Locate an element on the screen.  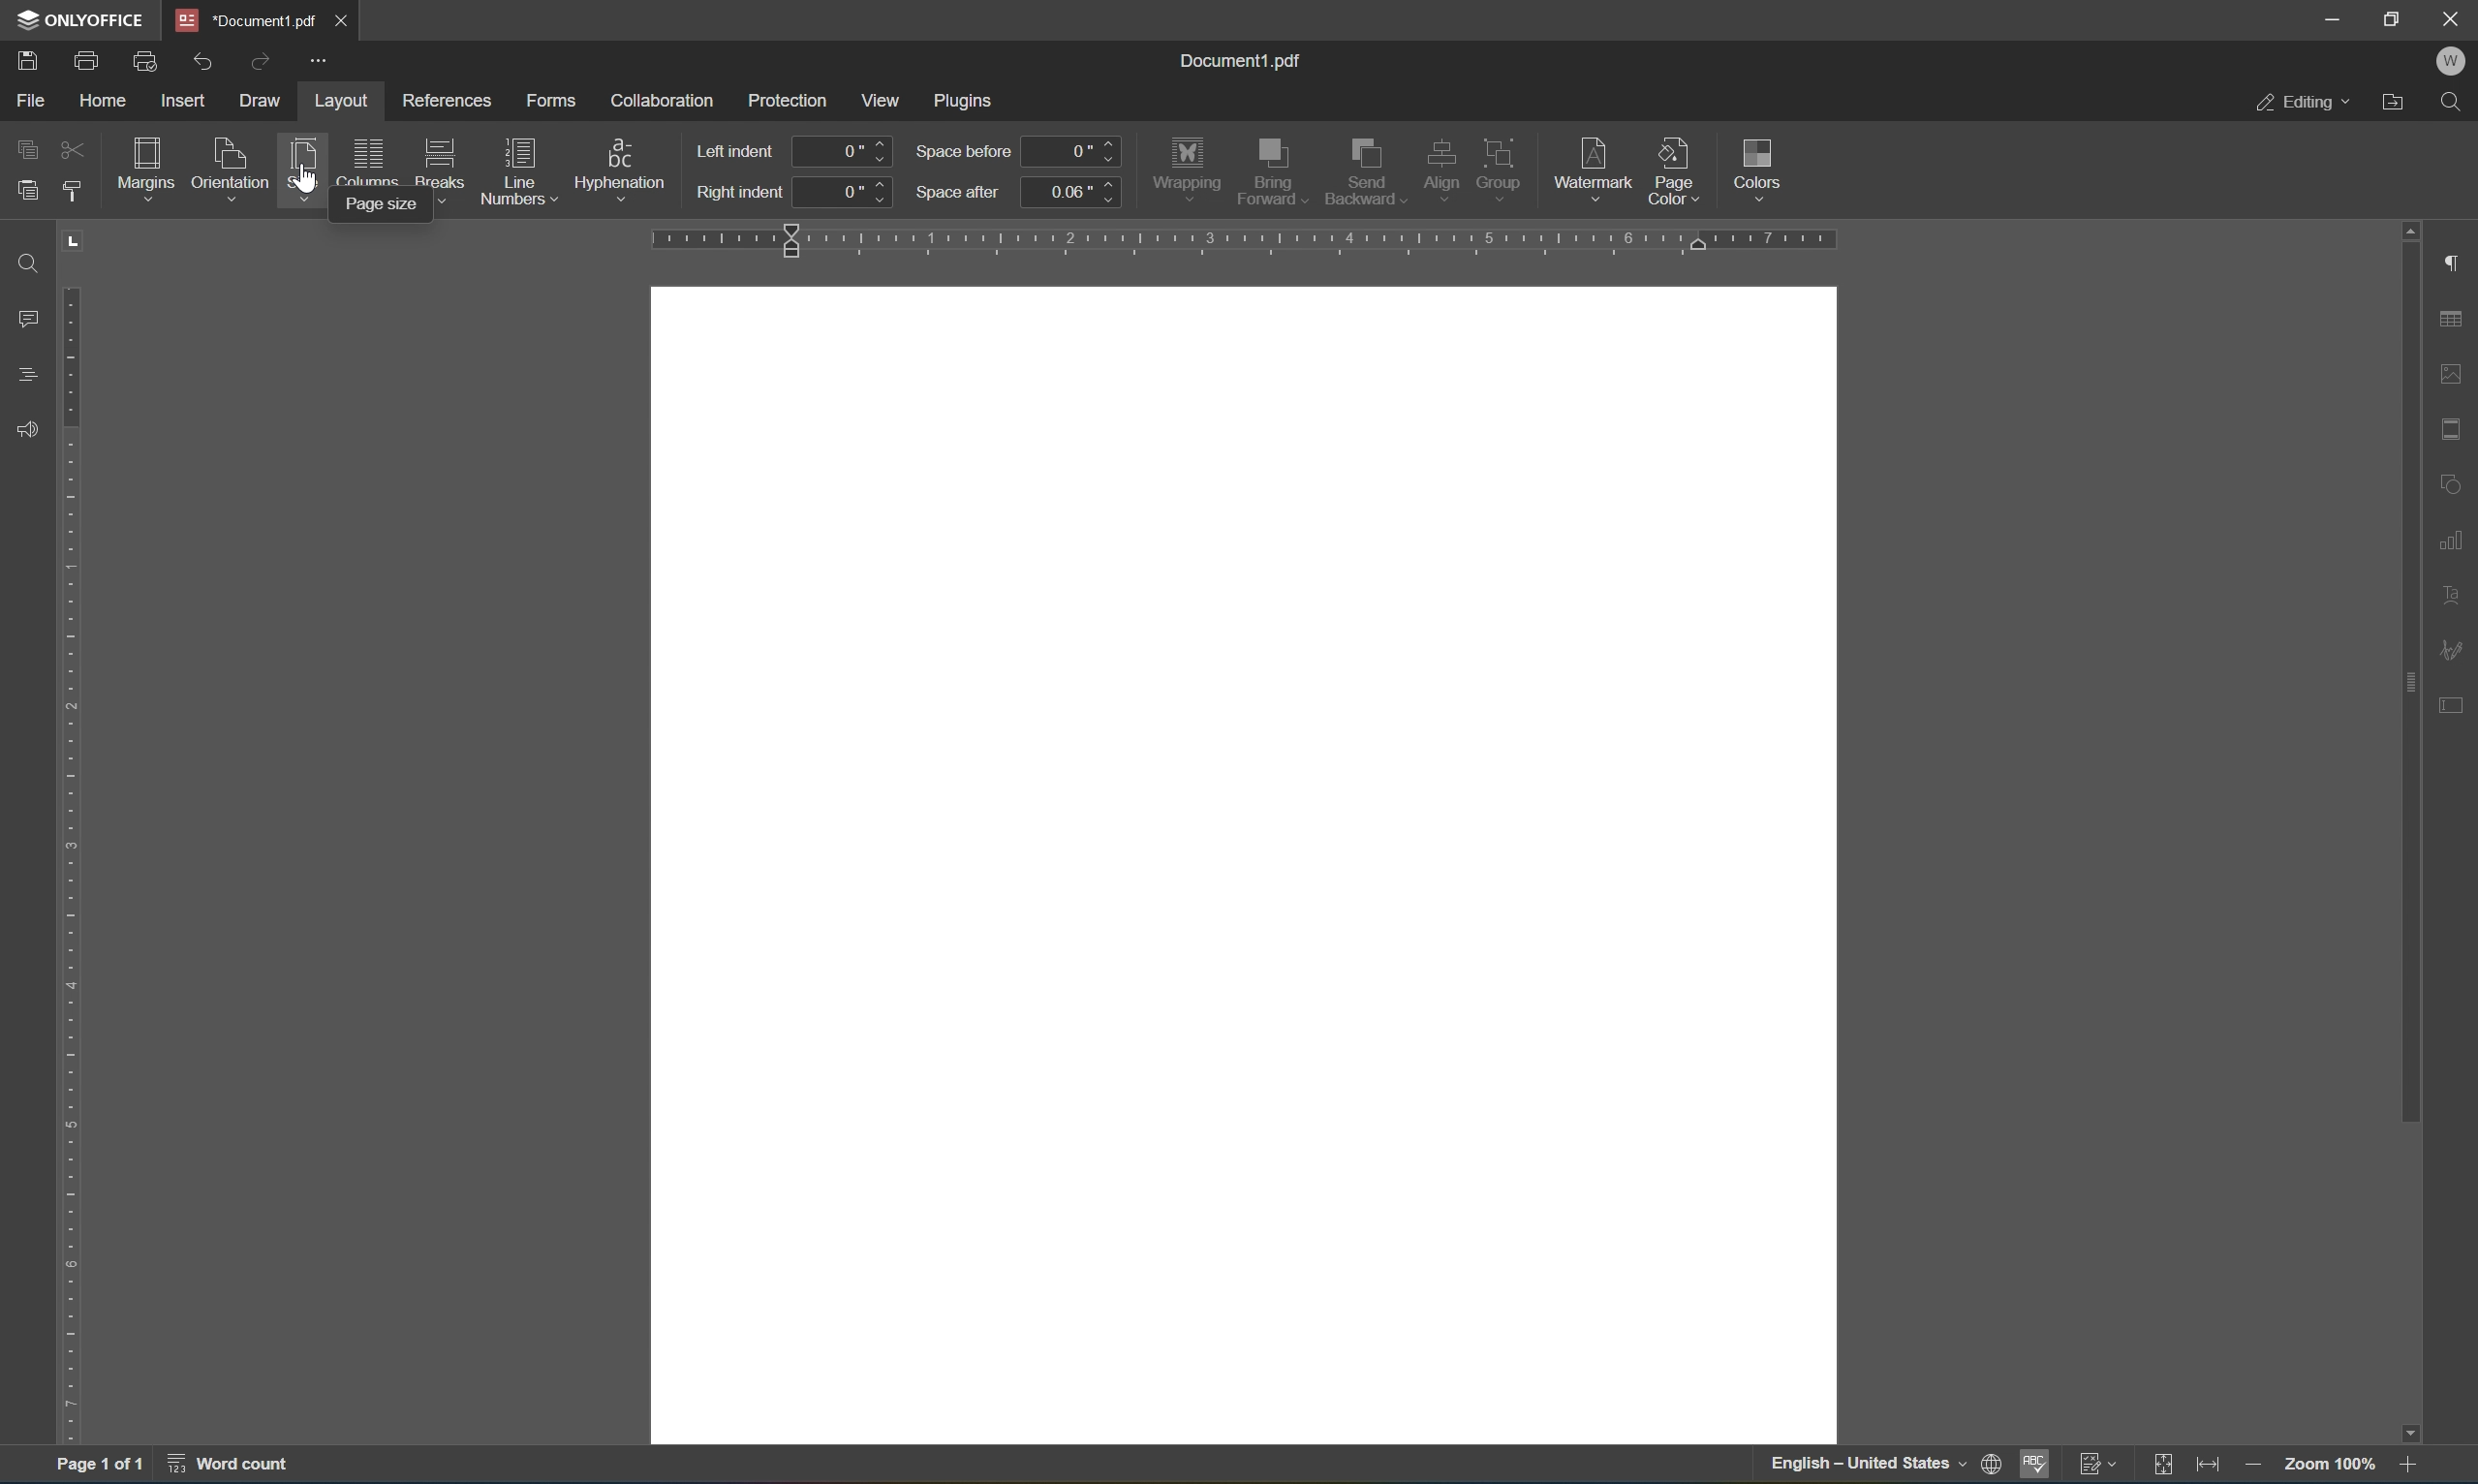
editing is located at coordinates (2302, 104).